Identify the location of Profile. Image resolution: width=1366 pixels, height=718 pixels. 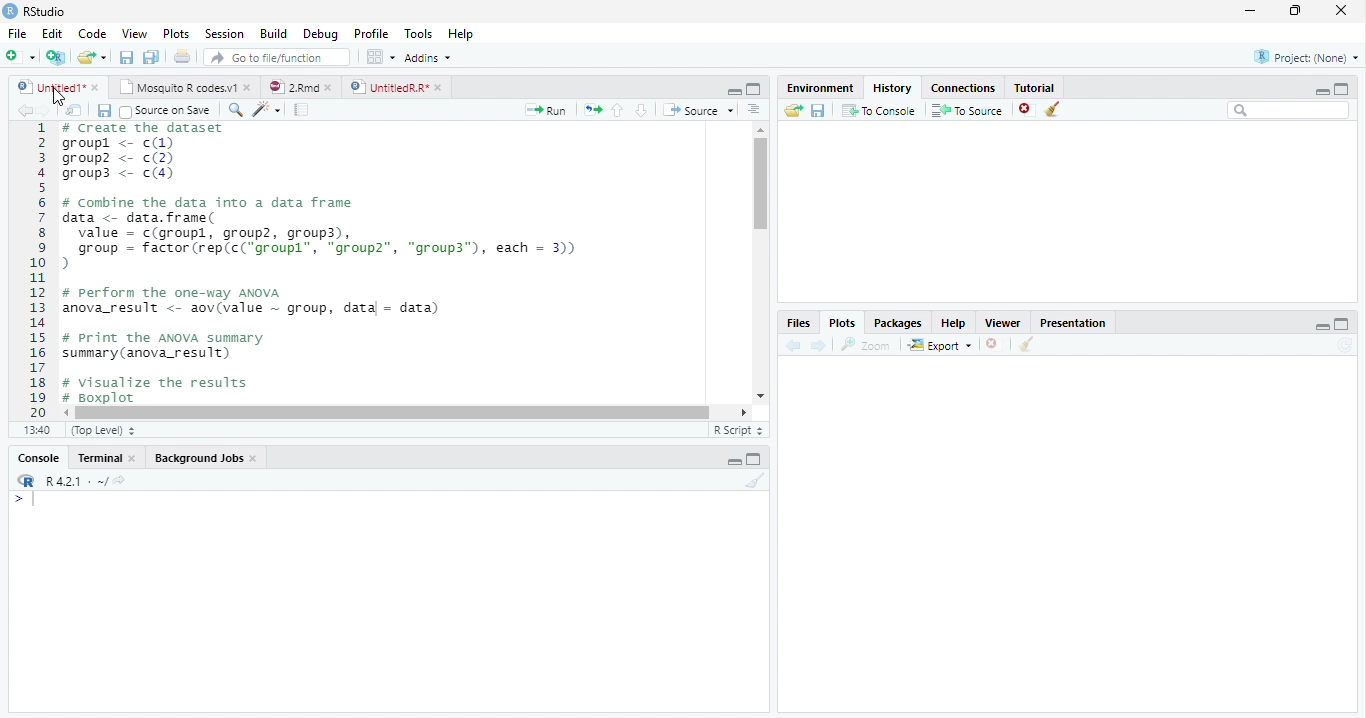
(370, 34).